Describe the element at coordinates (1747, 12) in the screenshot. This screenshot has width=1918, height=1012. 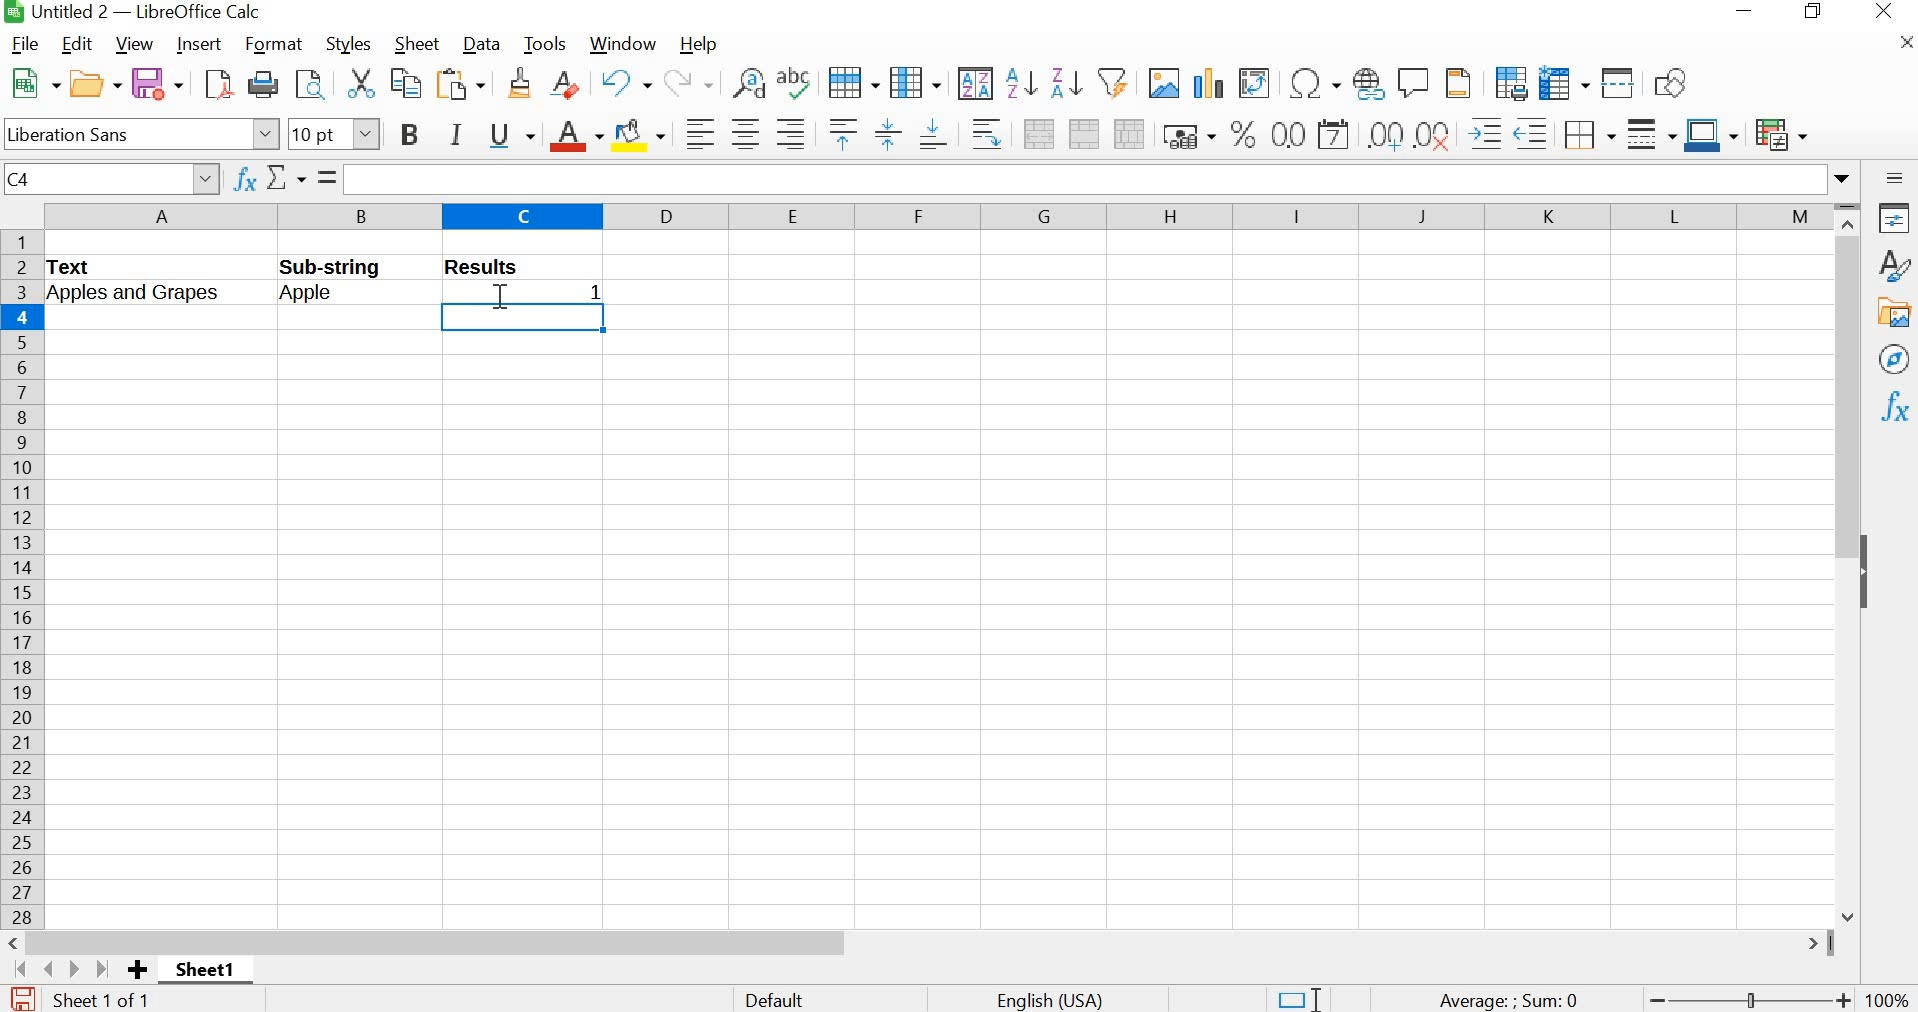
I see `minimize` at that location.